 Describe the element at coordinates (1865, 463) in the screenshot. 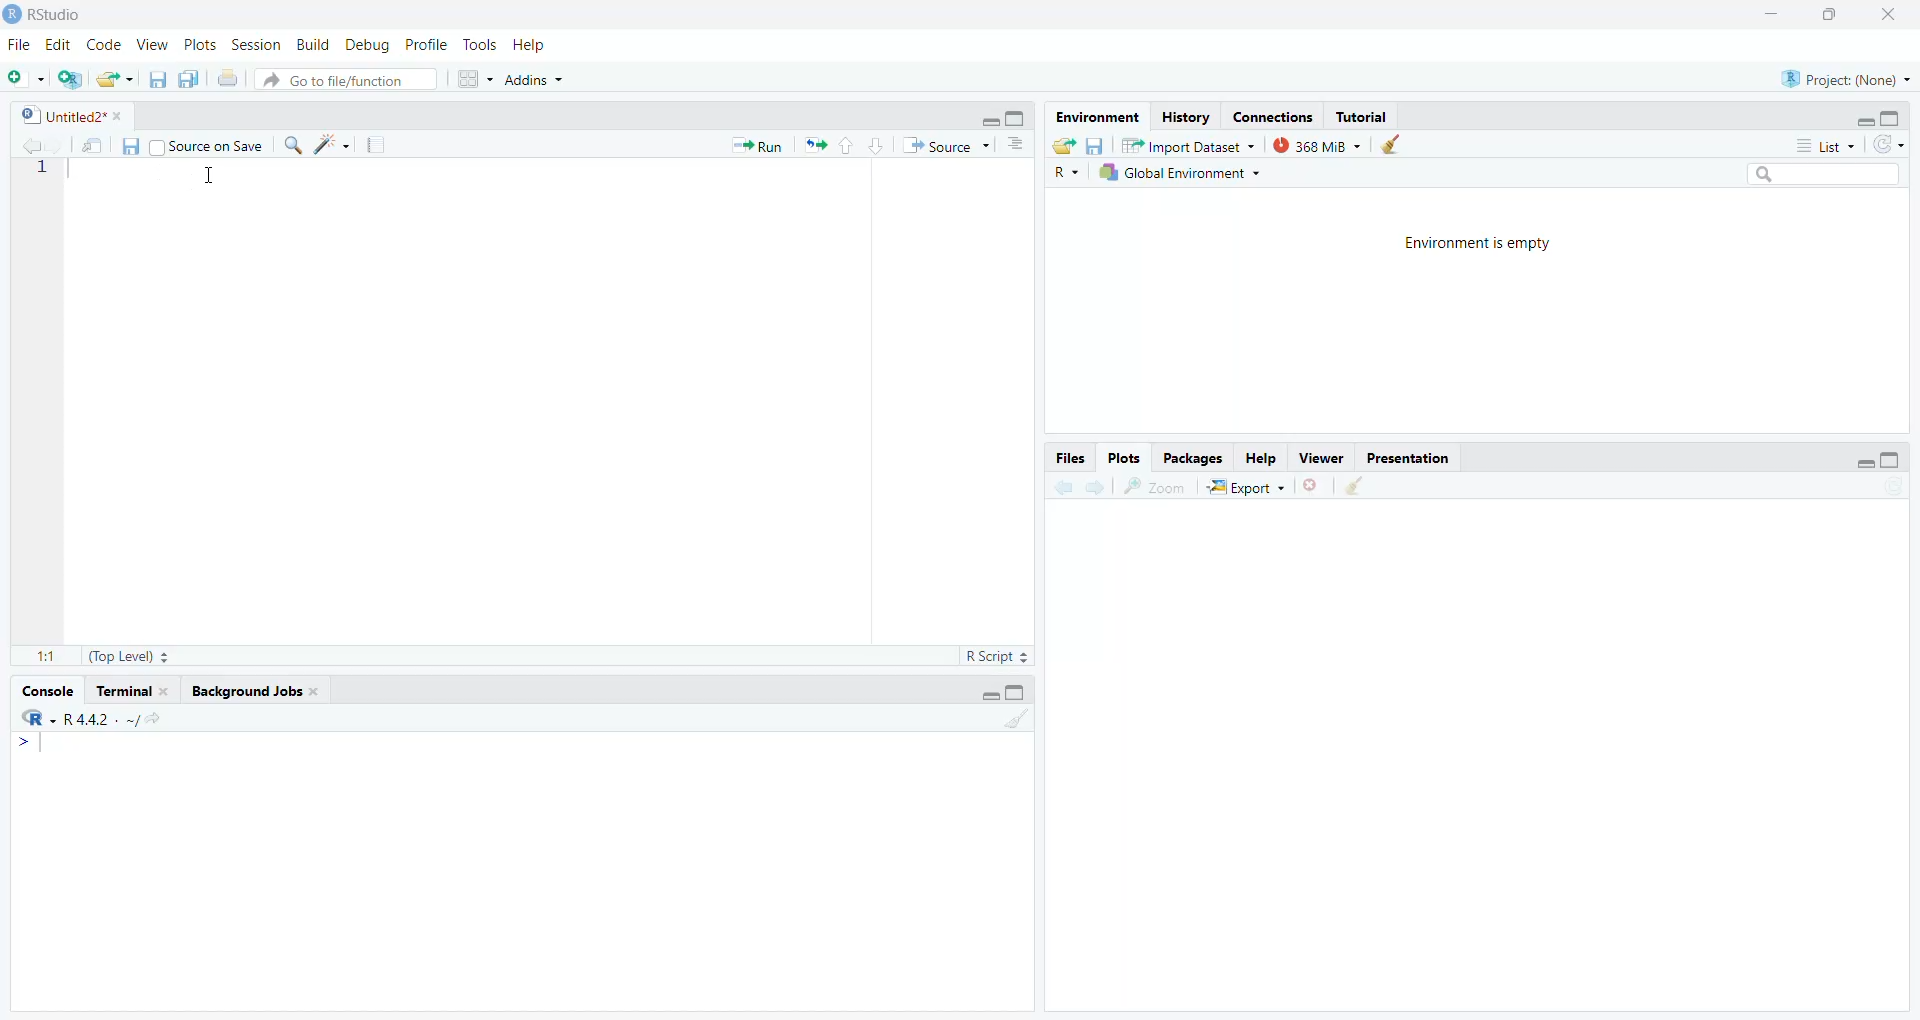

I see `minimise` at that location.